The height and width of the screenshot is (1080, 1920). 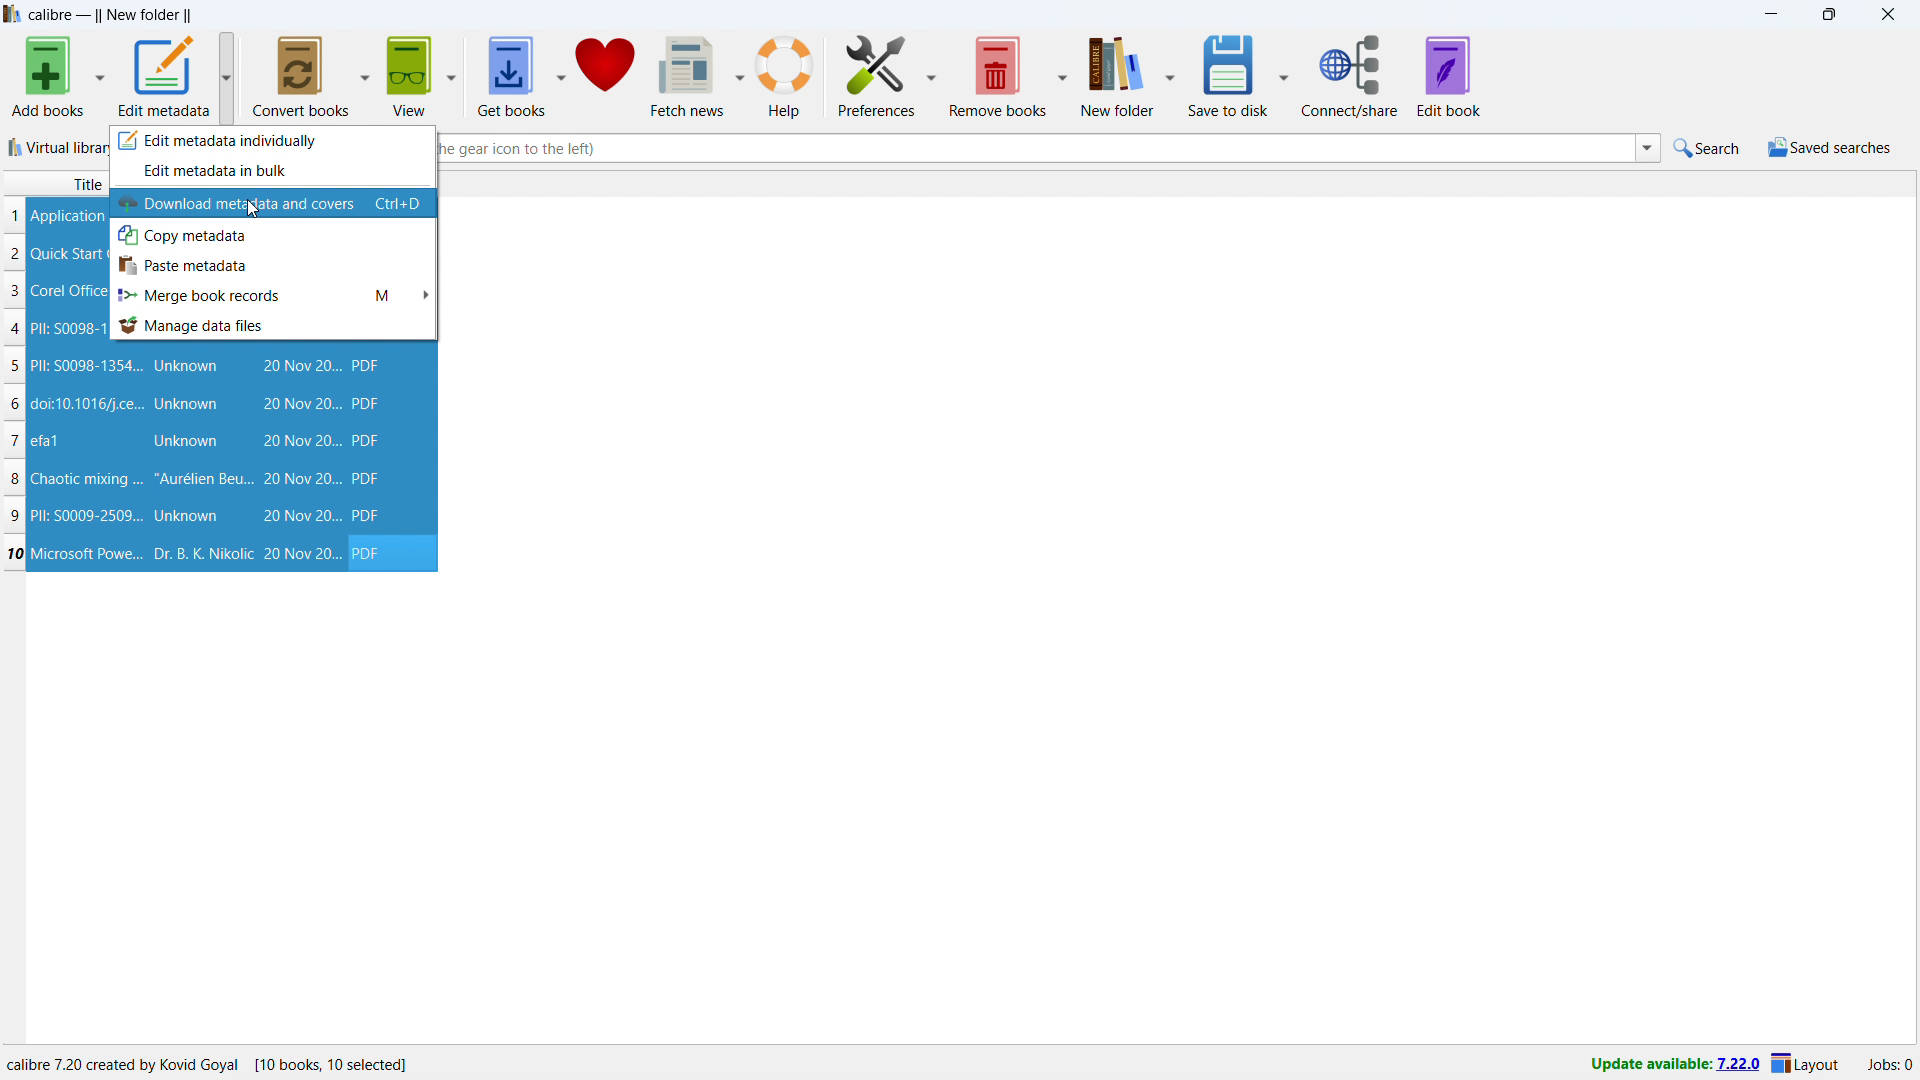 What do you see at coordinates (87, 552) in the screenshot?
I see `Microsoft Powe...` at bounding box center [87, 552].